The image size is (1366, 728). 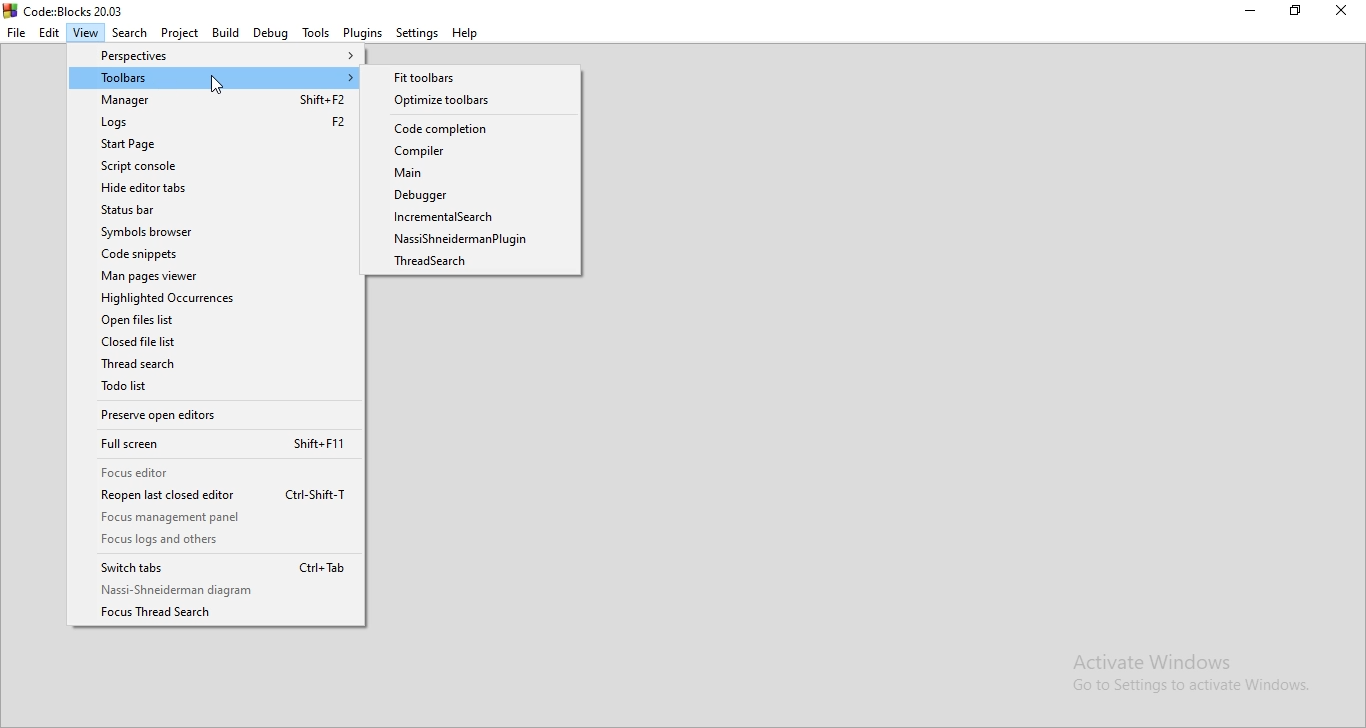 What do you see at coordinates (215, 167) in the screenshot?
I see `Script console` at bounding box center [215, 167].